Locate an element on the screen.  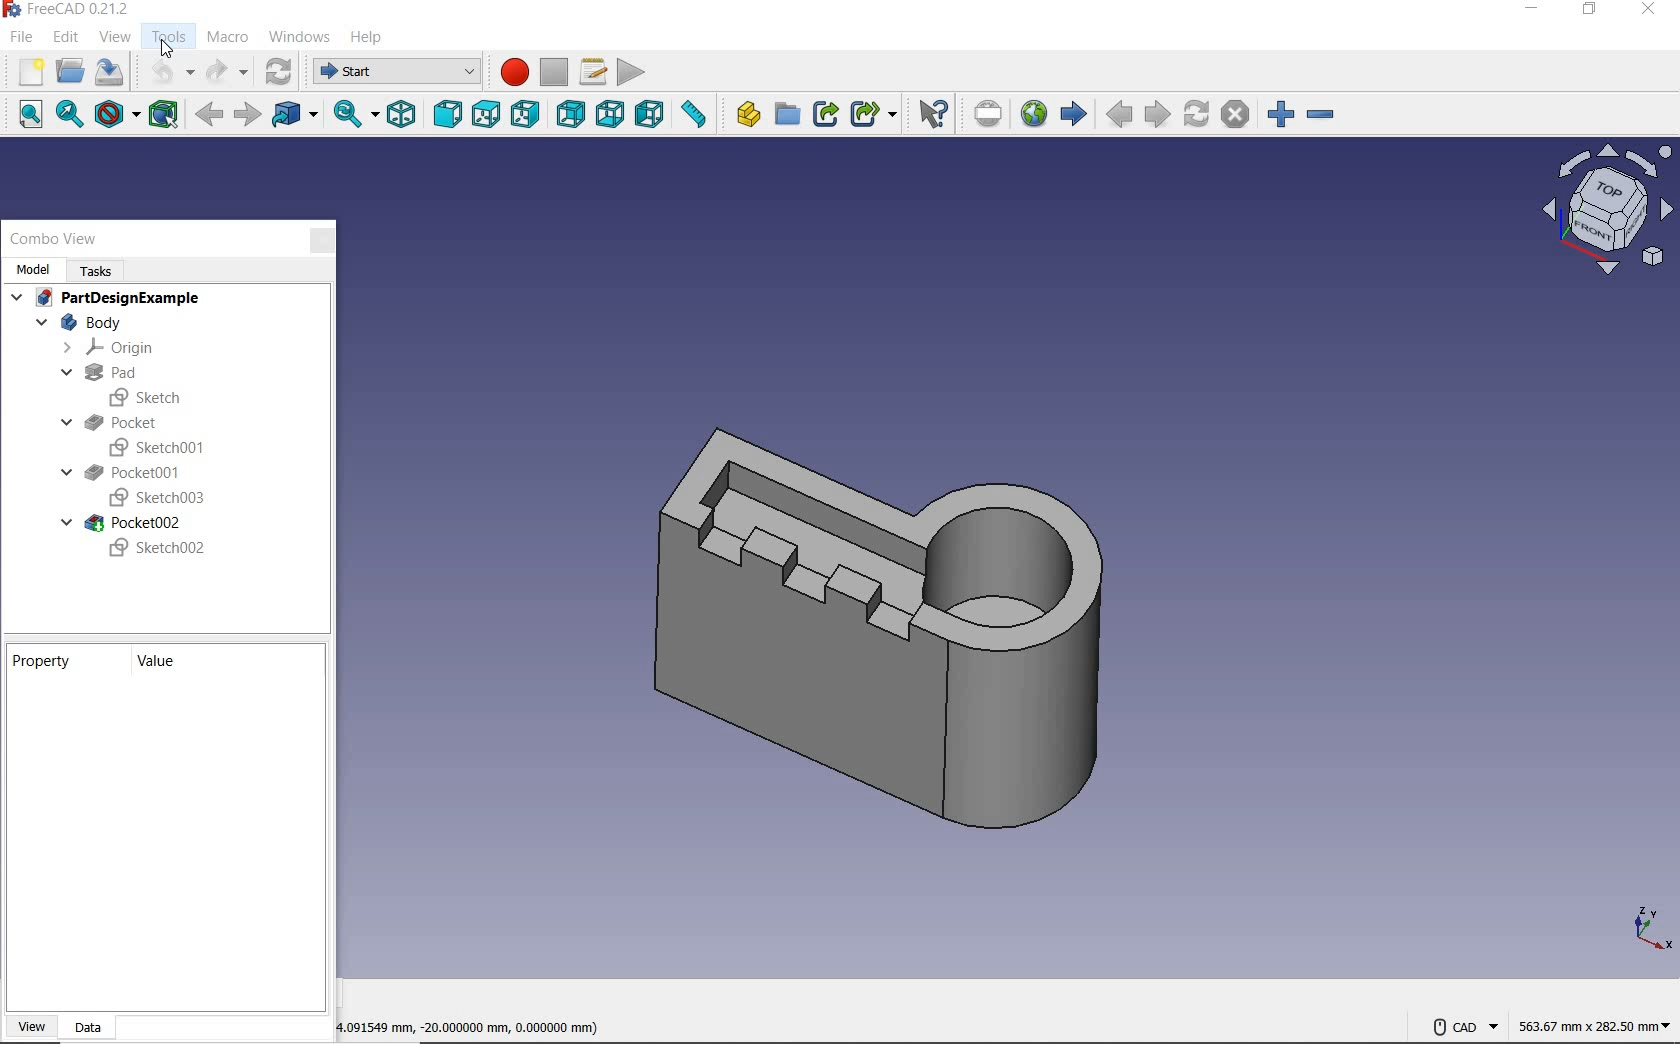
Refresh webpage is located at coordinates (1199, 110).